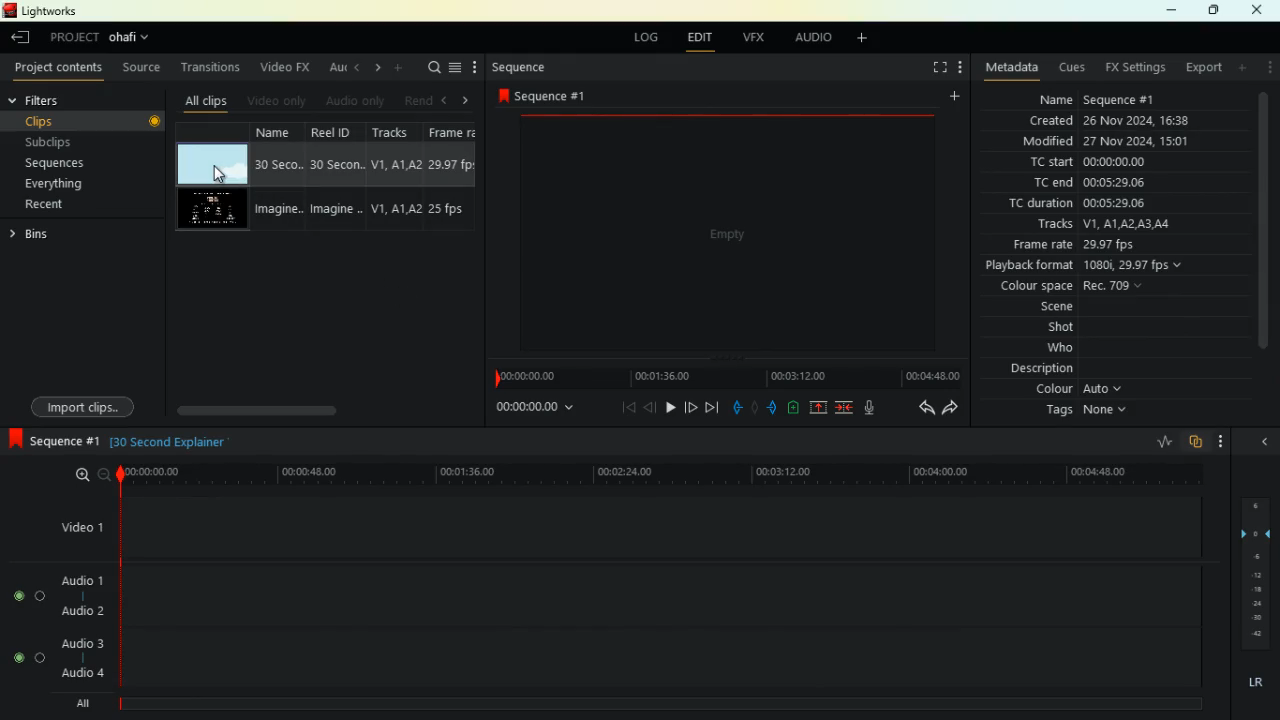 This screenshot has width=1280, height=720. What do you see at coordinates (278, 100) in the screenshot?
I see `video only` at bounding box center [278, 100].